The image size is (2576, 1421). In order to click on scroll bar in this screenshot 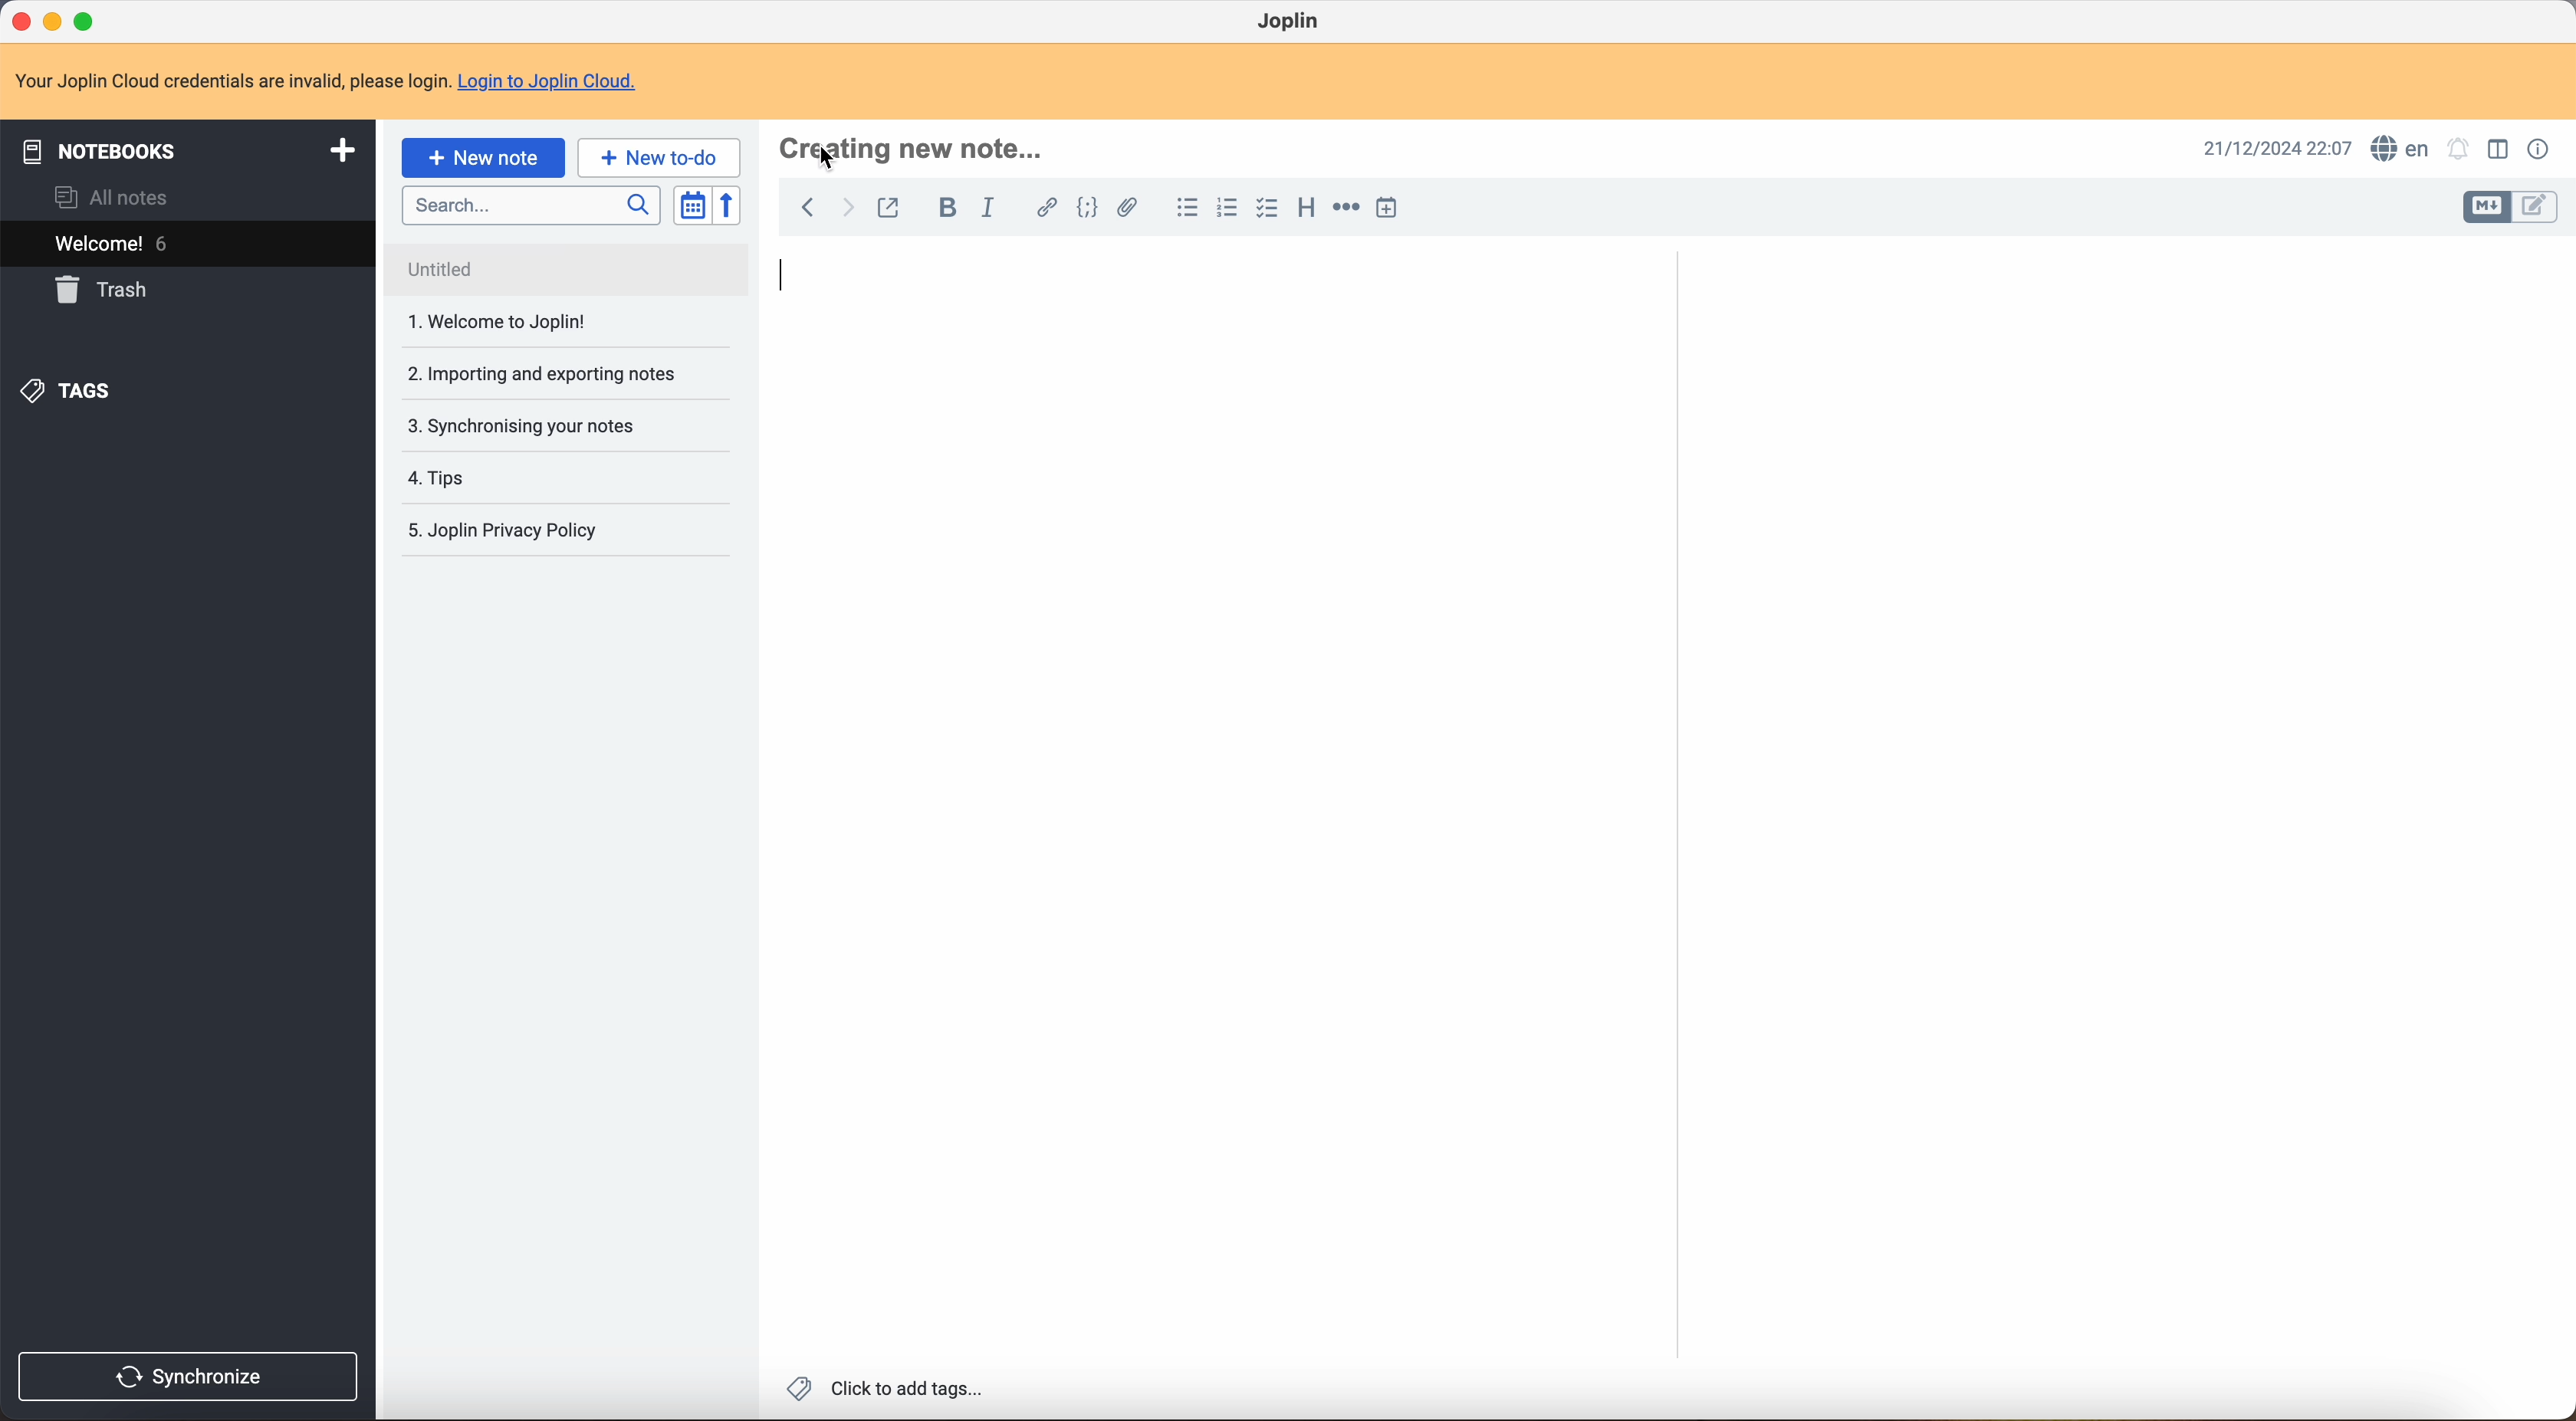, I will do `click(2560, 630)`.